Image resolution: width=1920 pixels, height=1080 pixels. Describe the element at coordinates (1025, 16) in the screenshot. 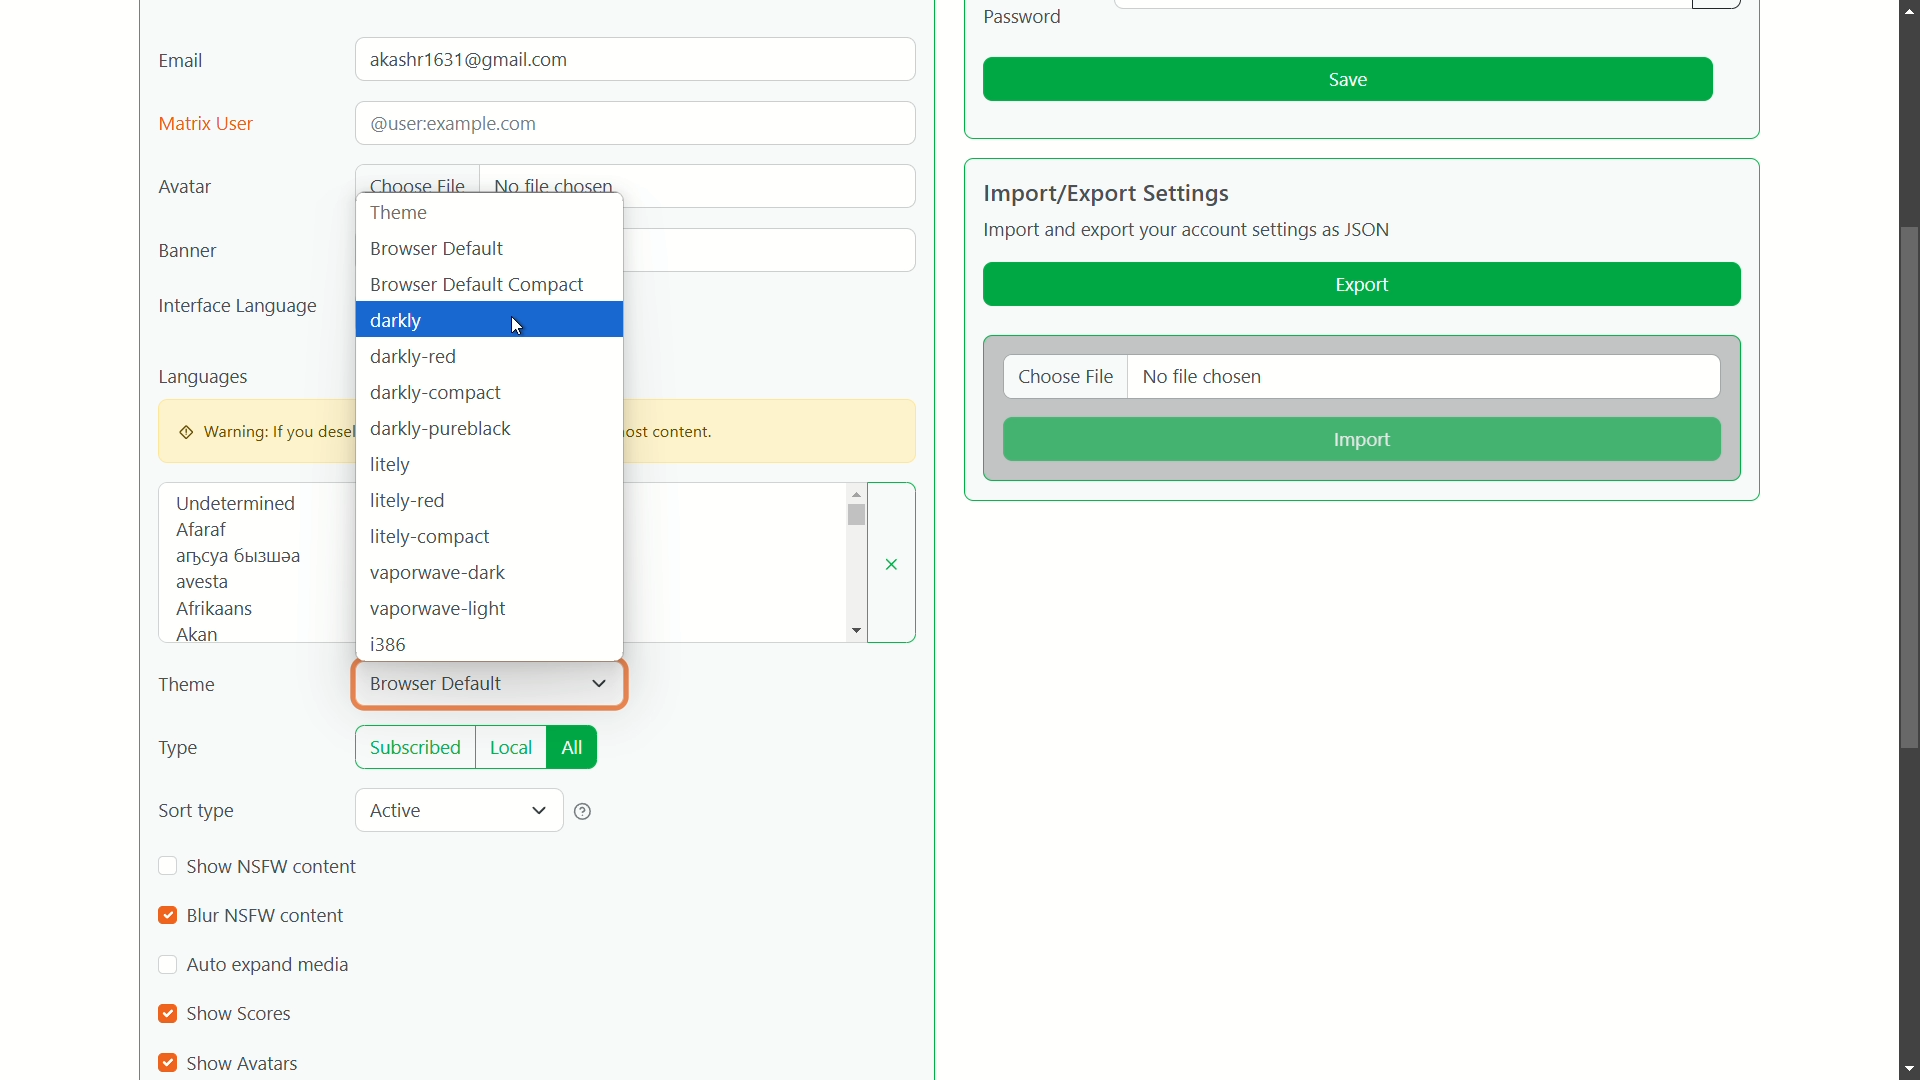

I see `Password` at that location.